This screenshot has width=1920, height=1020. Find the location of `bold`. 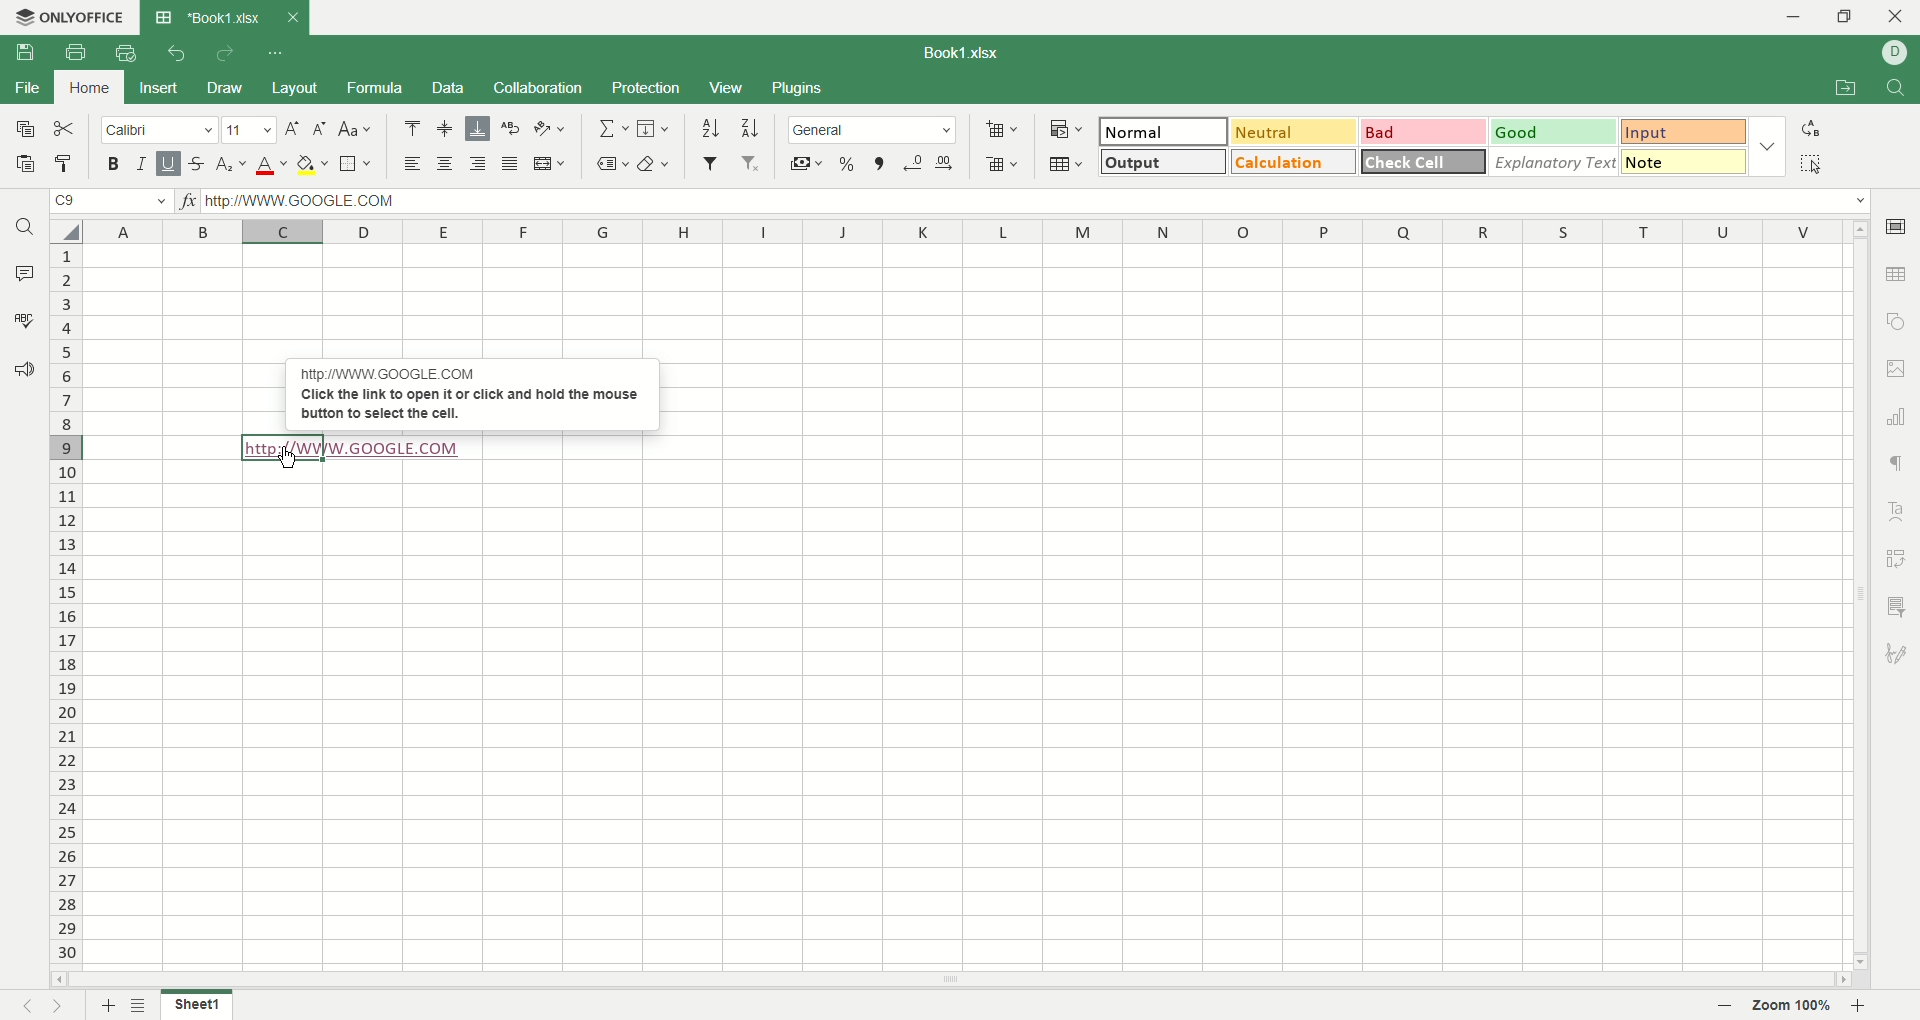

bold is located at coordinates (118, 164).